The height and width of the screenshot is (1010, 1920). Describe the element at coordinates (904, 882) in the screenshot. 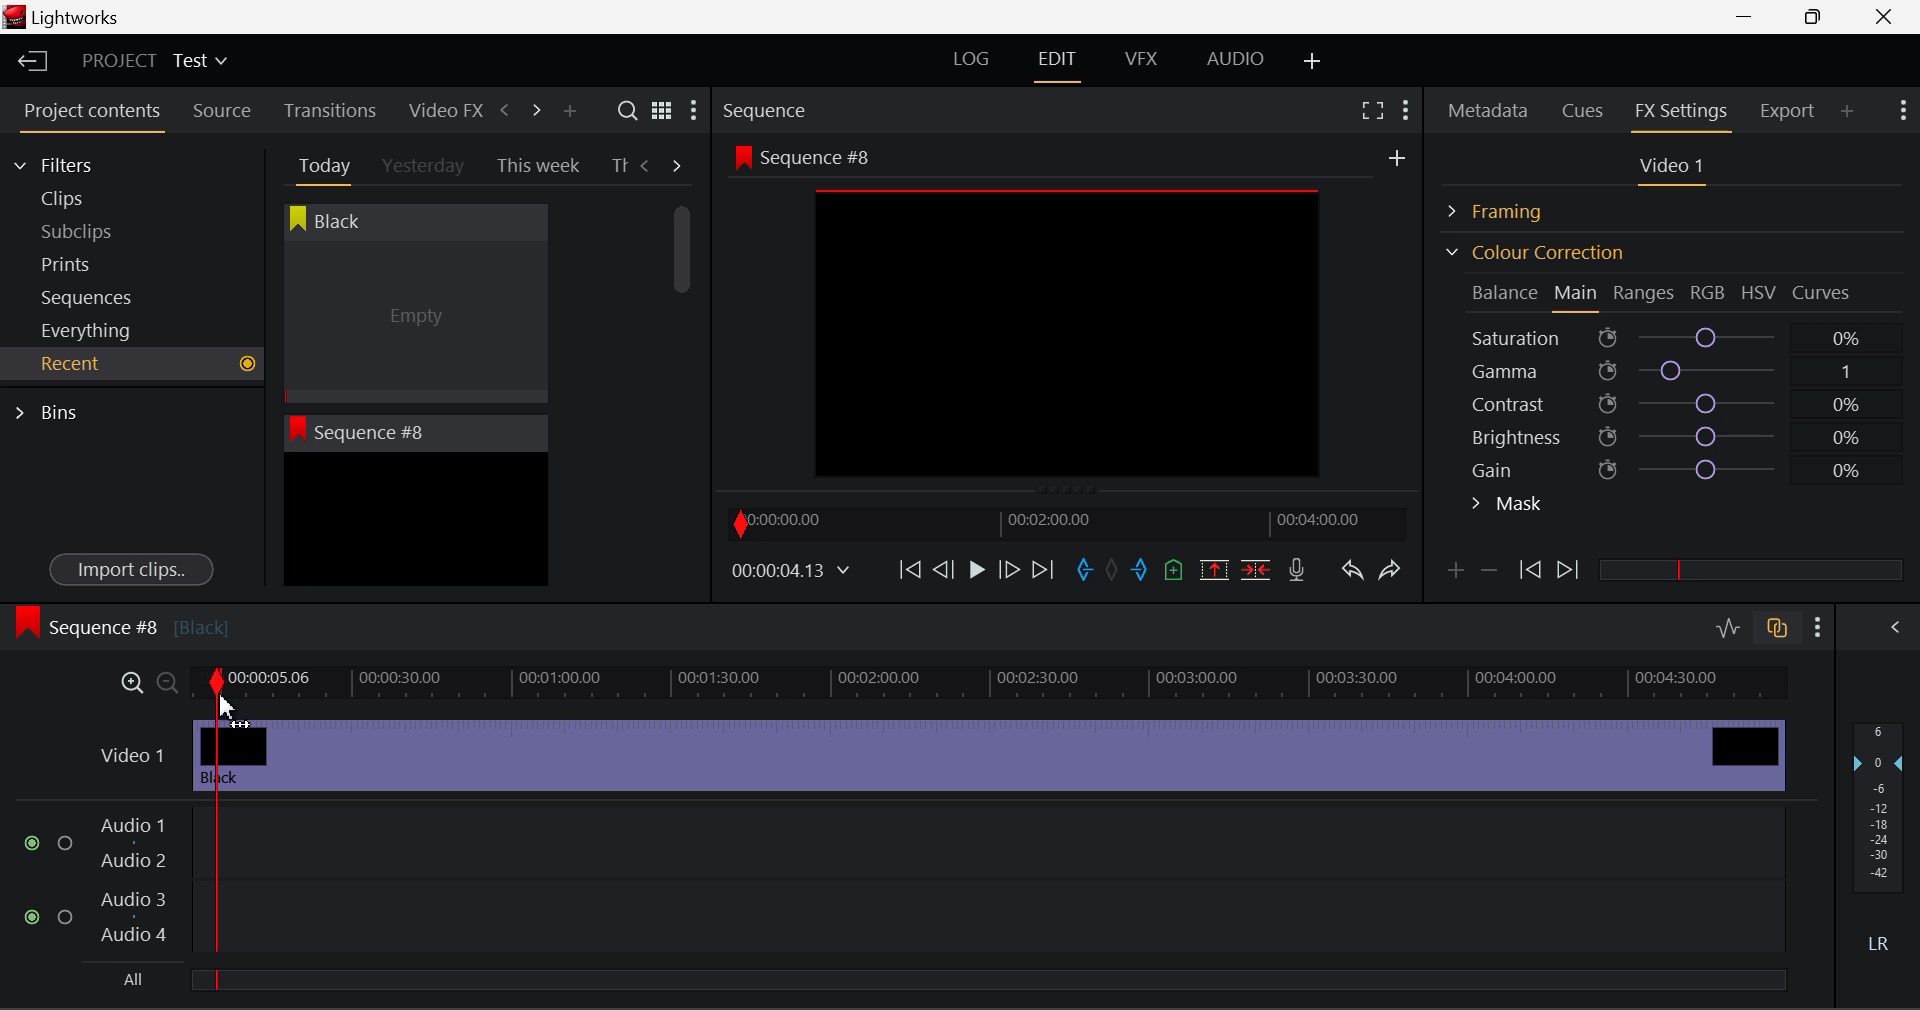

I see `Audio Input Fields` at that location.